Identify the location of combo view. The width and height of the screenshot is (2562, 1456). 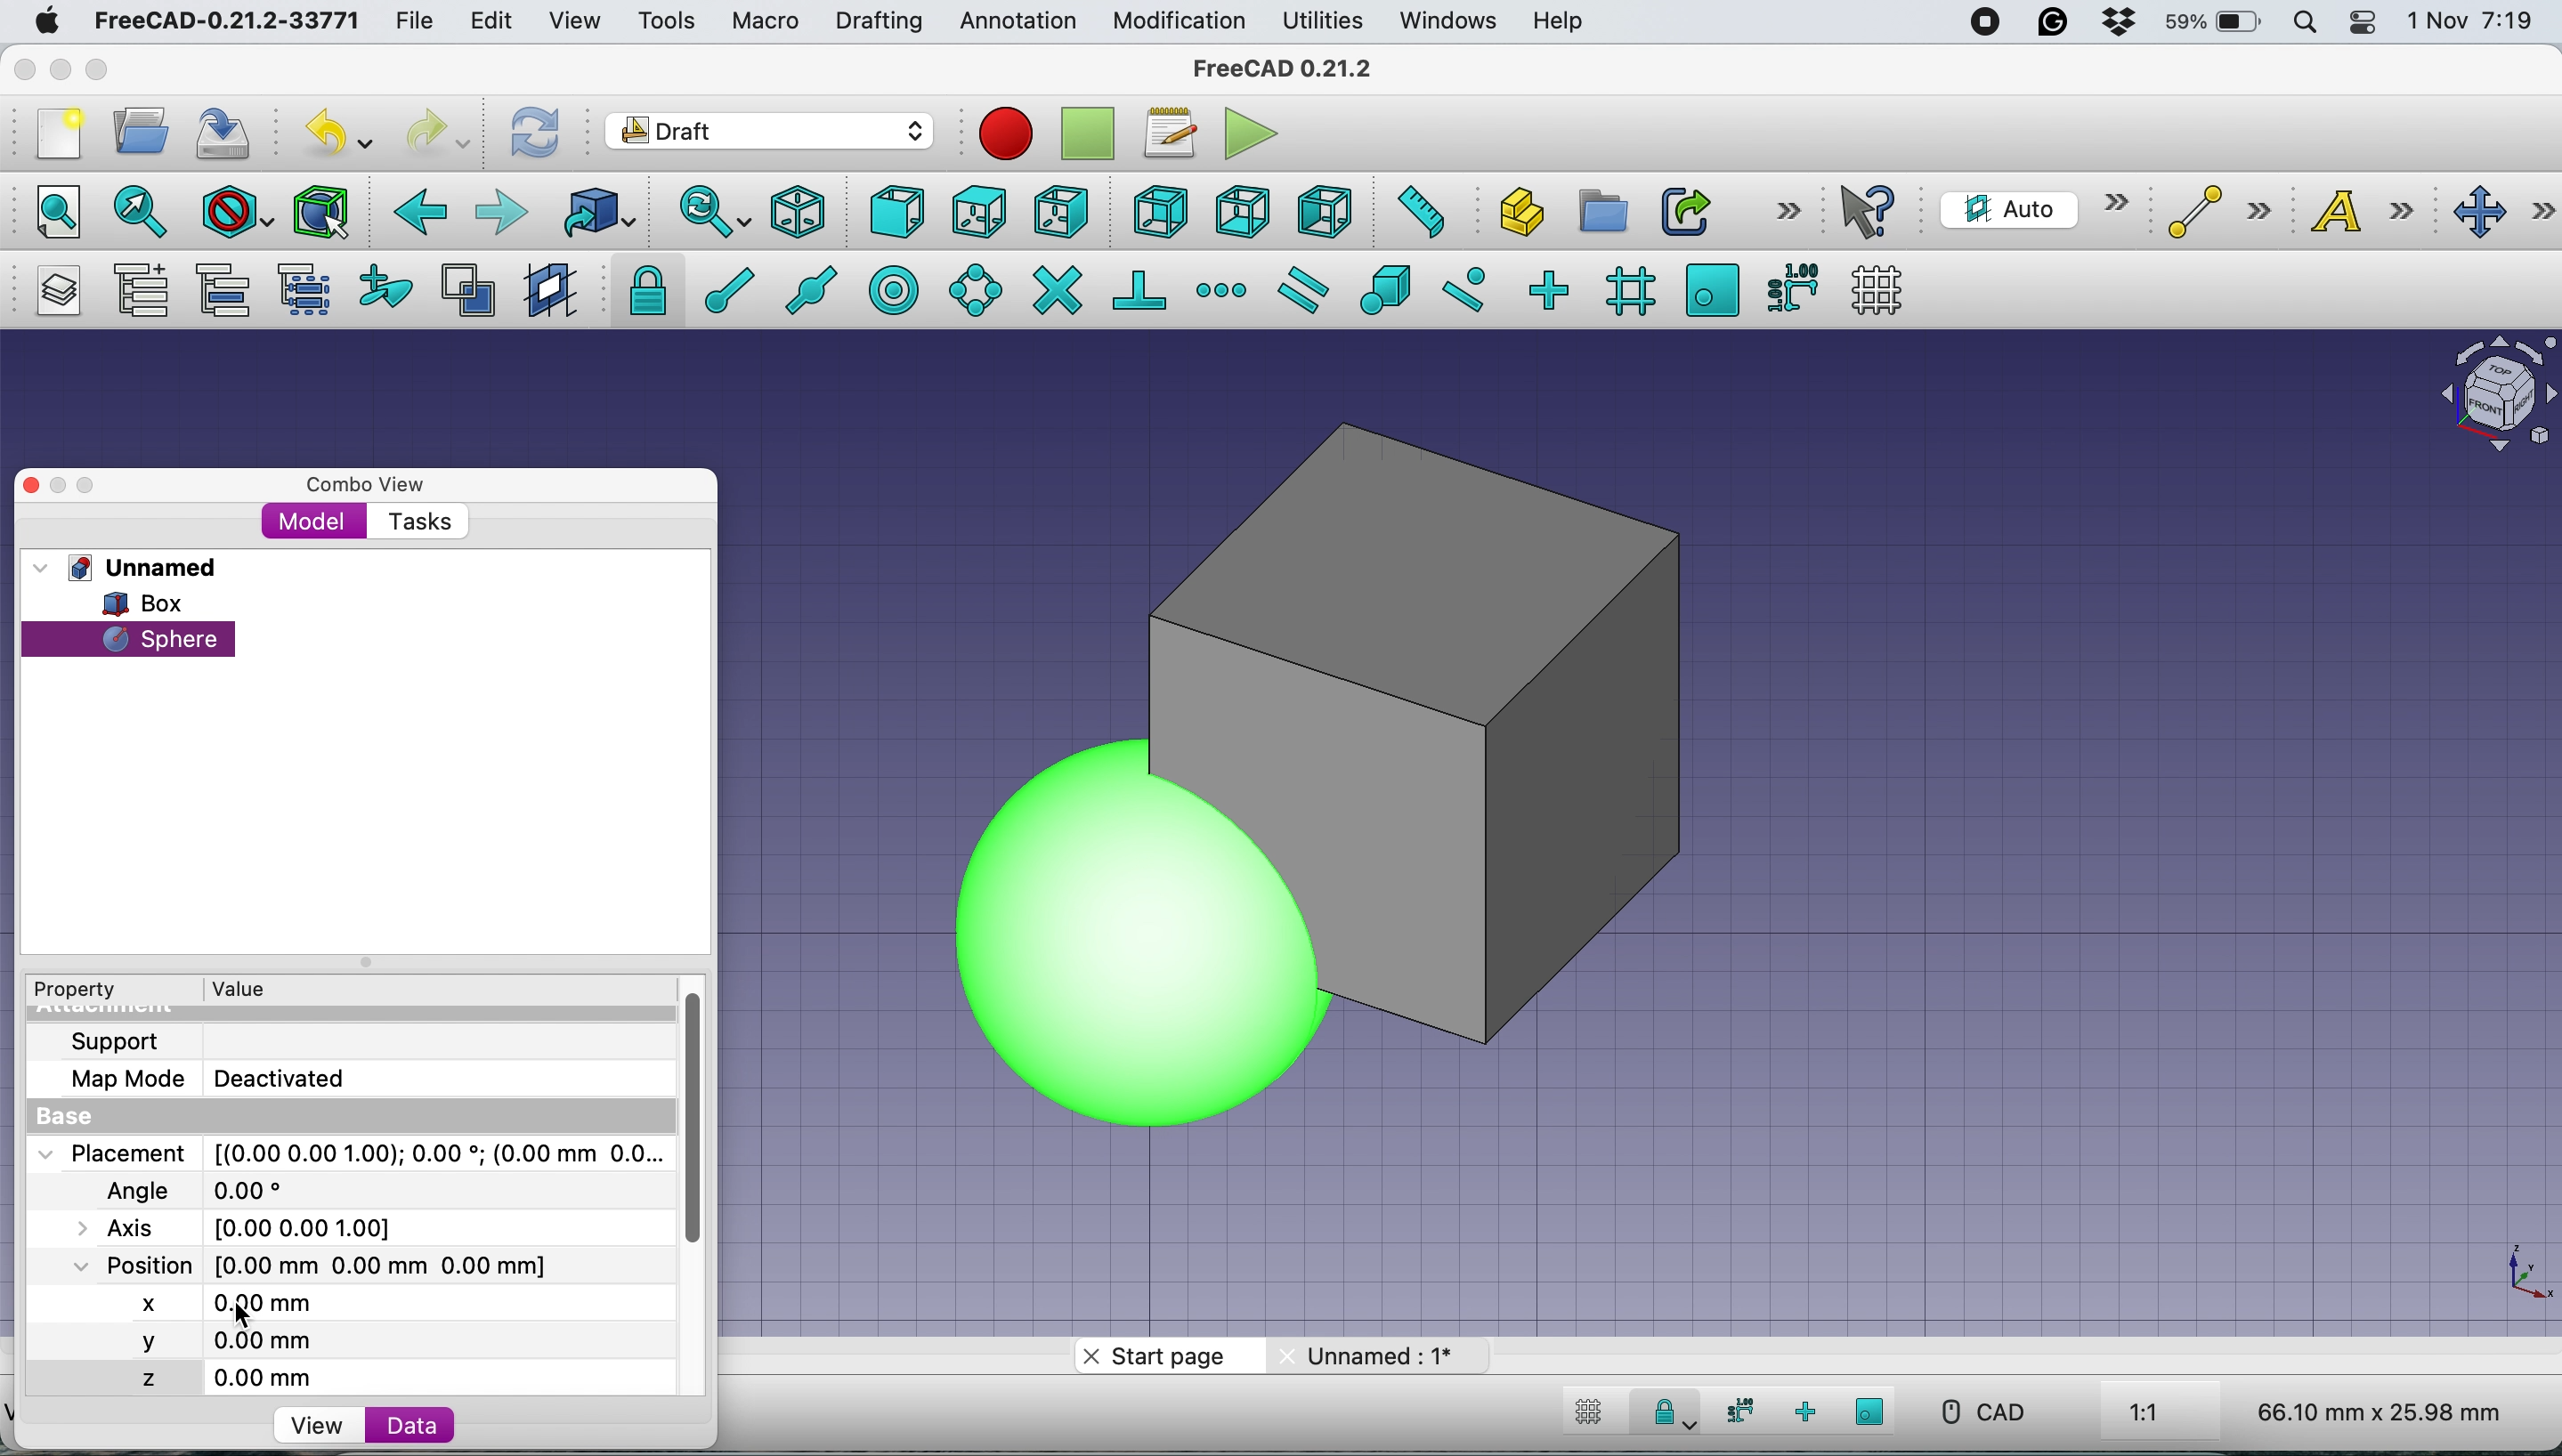
(366, 485).